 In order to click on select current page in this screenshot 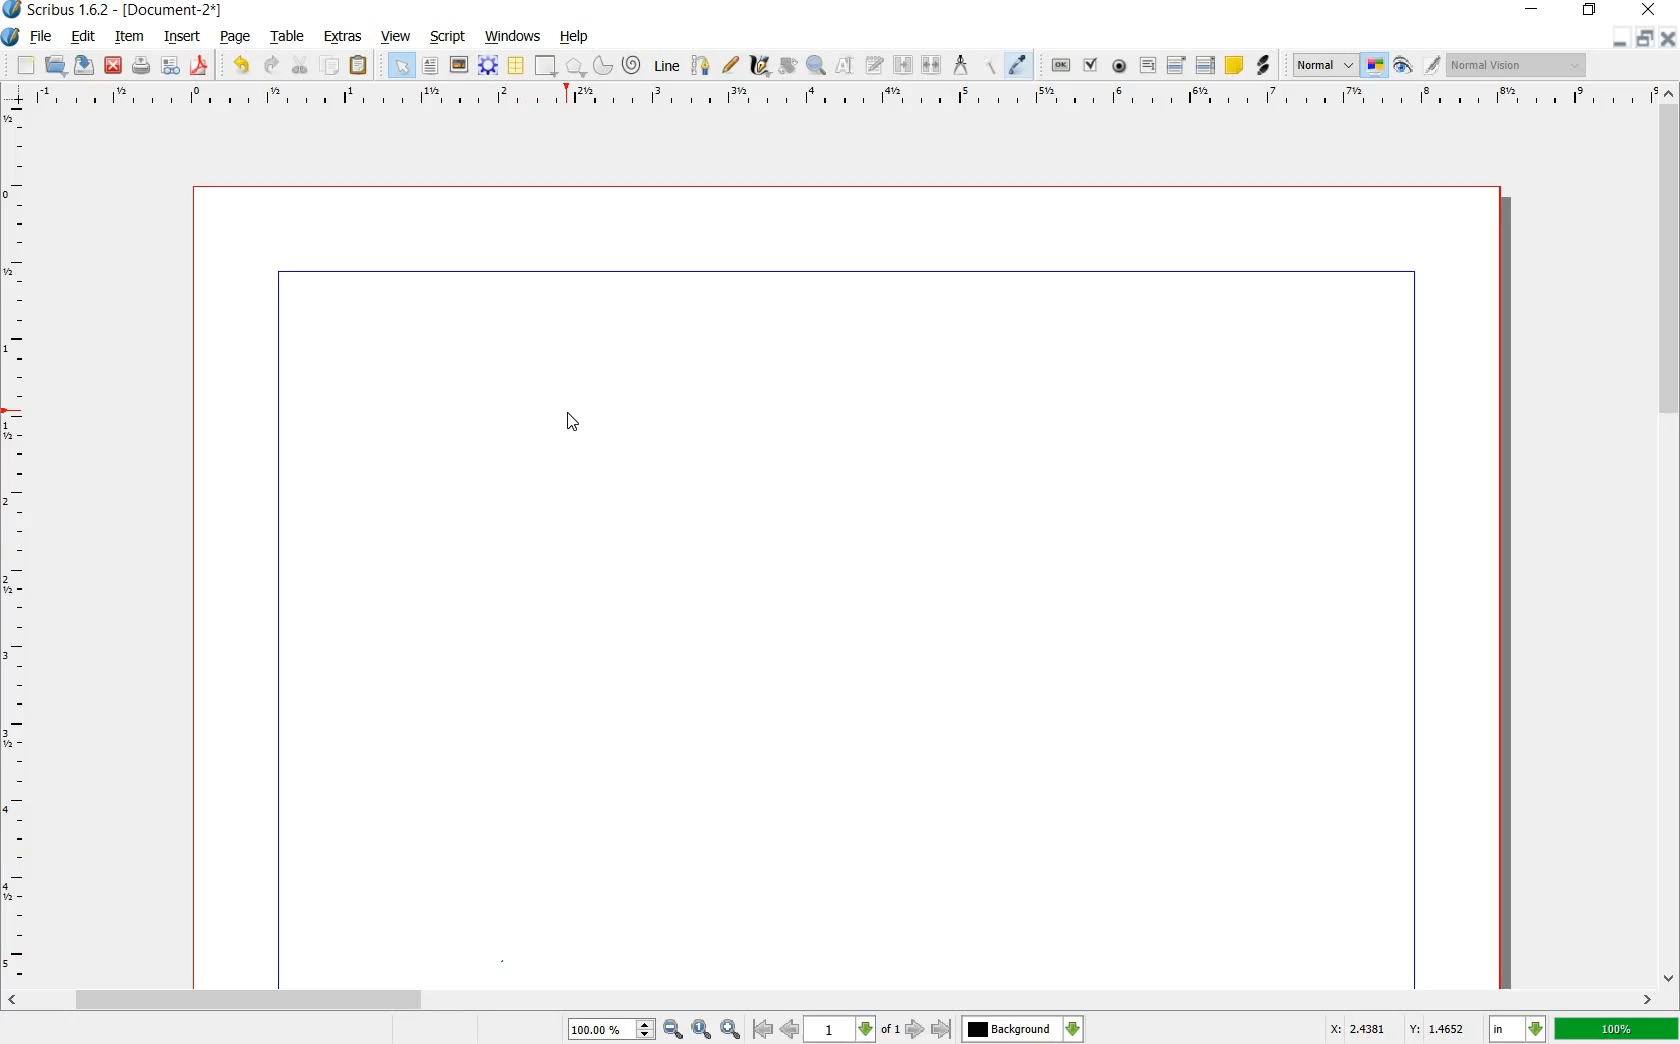, I will do `click(852, 1029)`.